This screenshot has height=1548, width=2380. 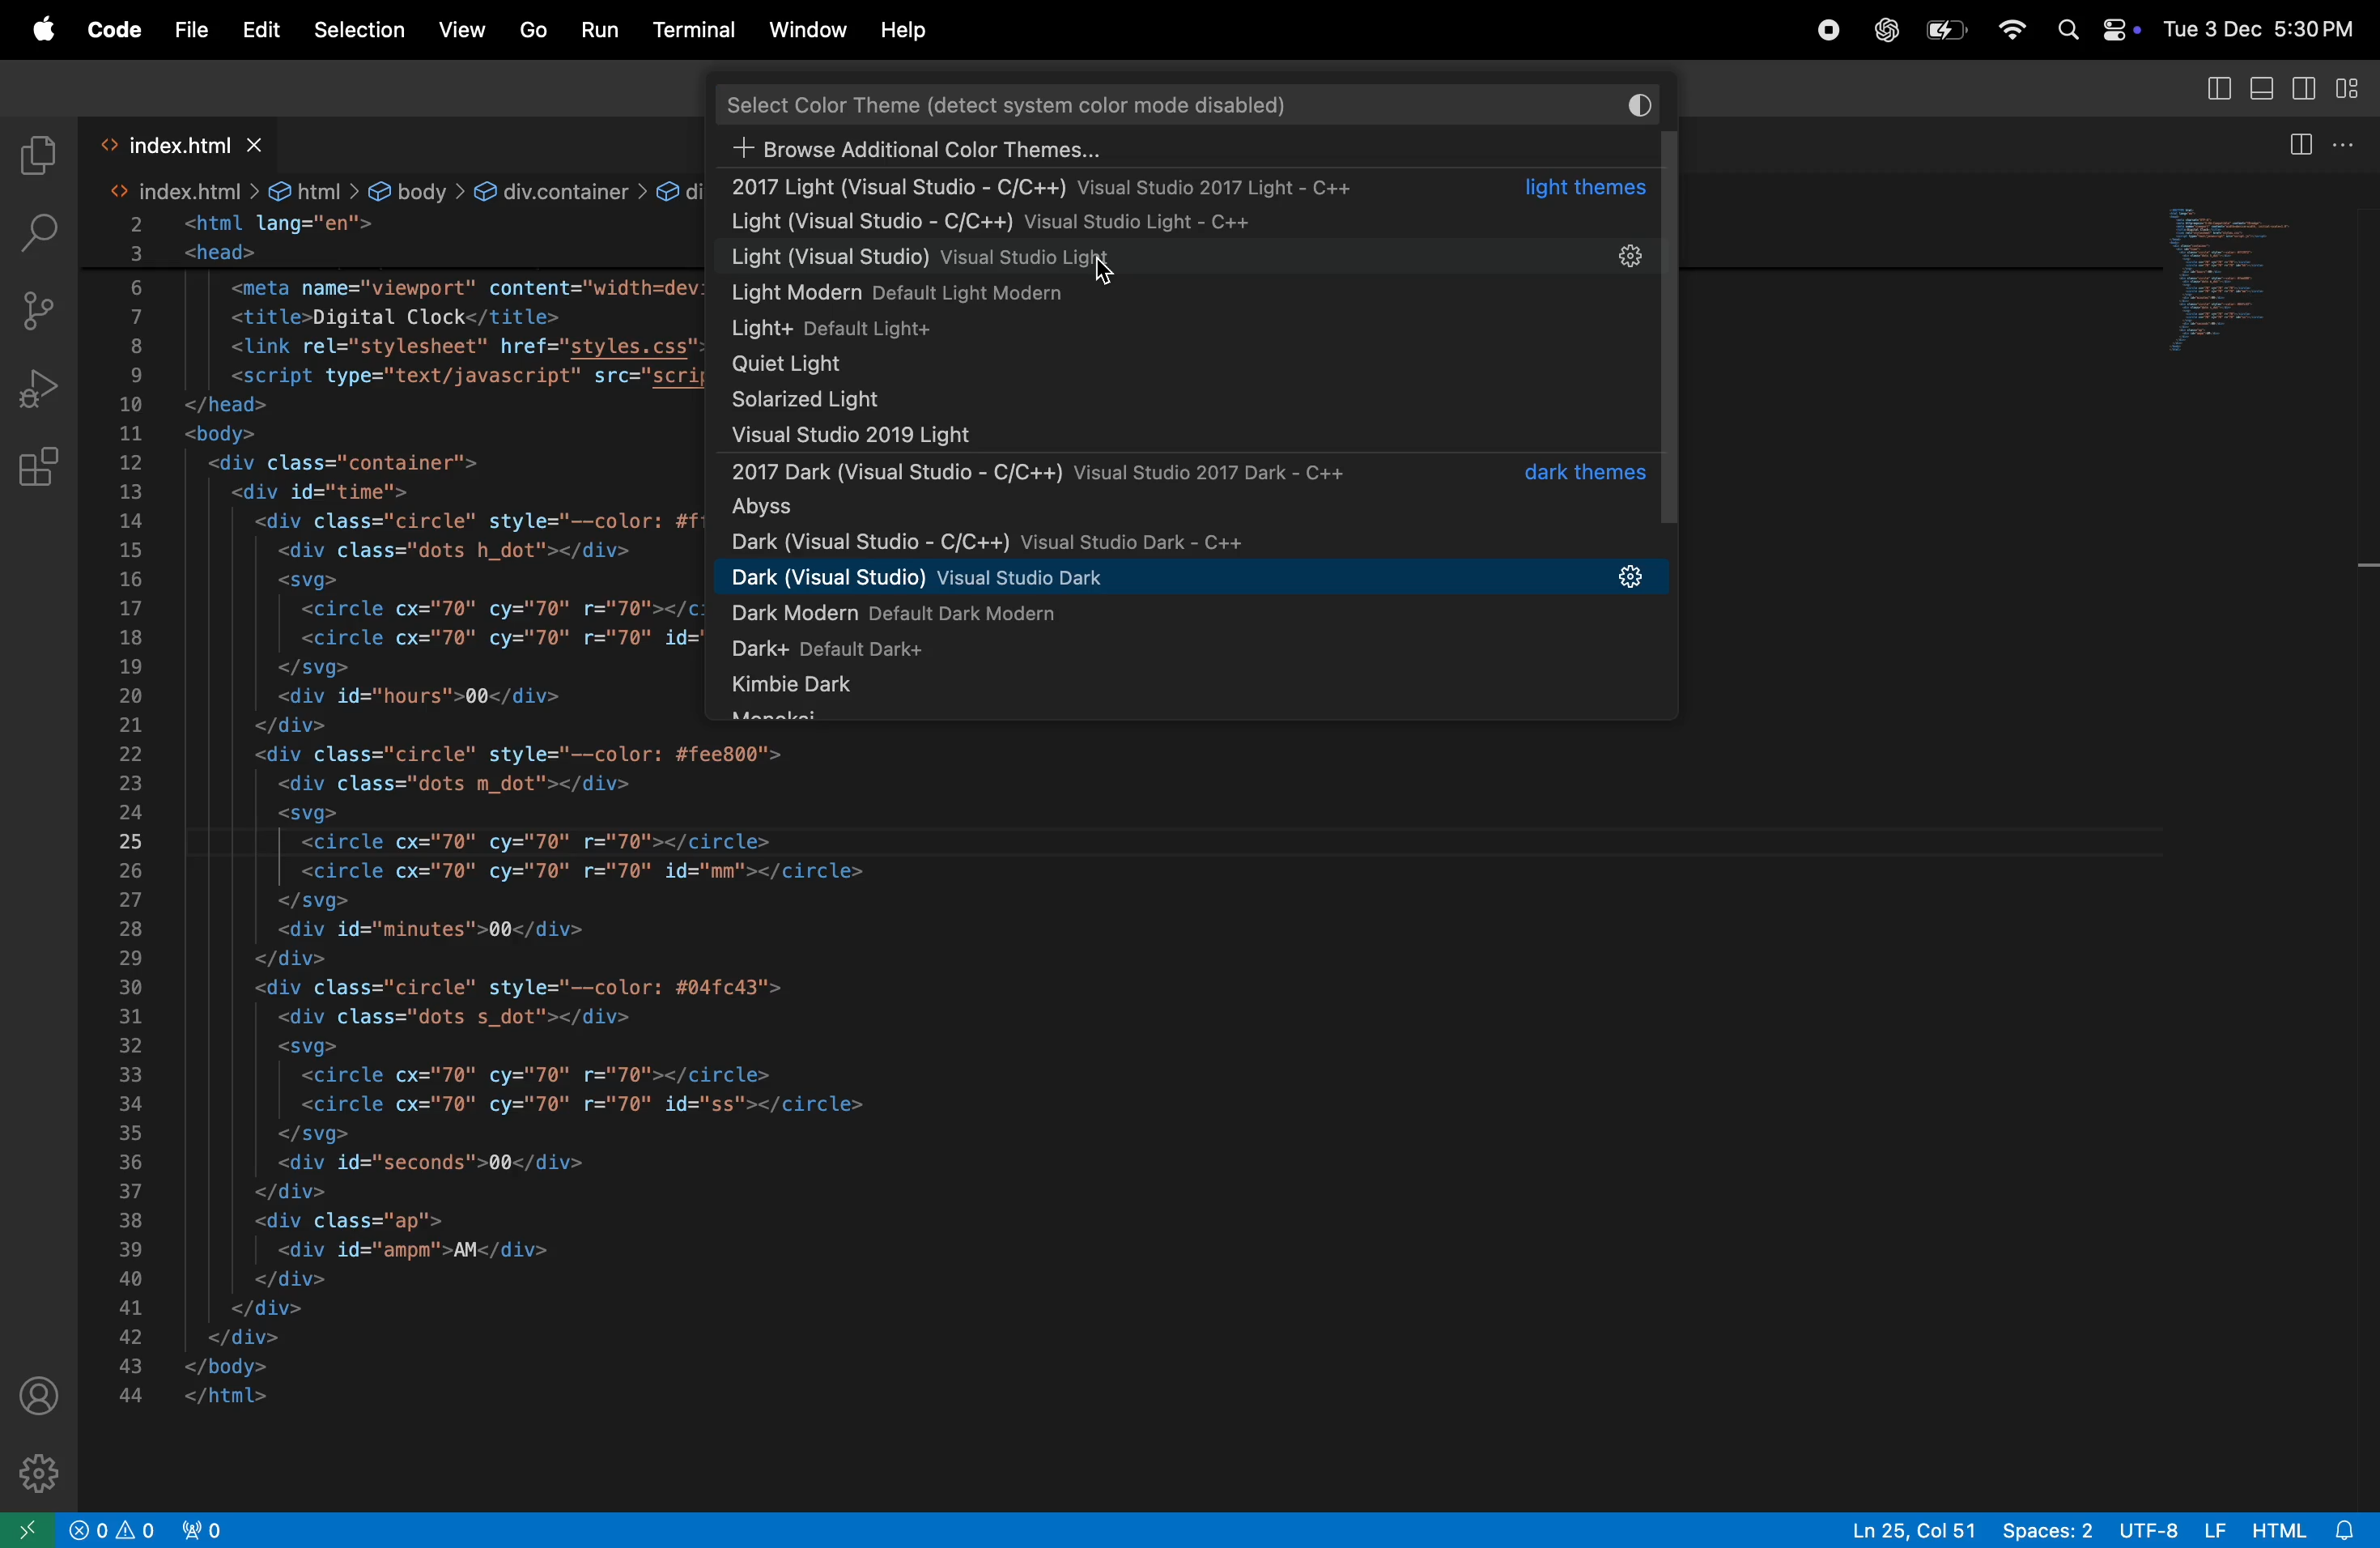 I want to click on file, so click(x=186, y=30).